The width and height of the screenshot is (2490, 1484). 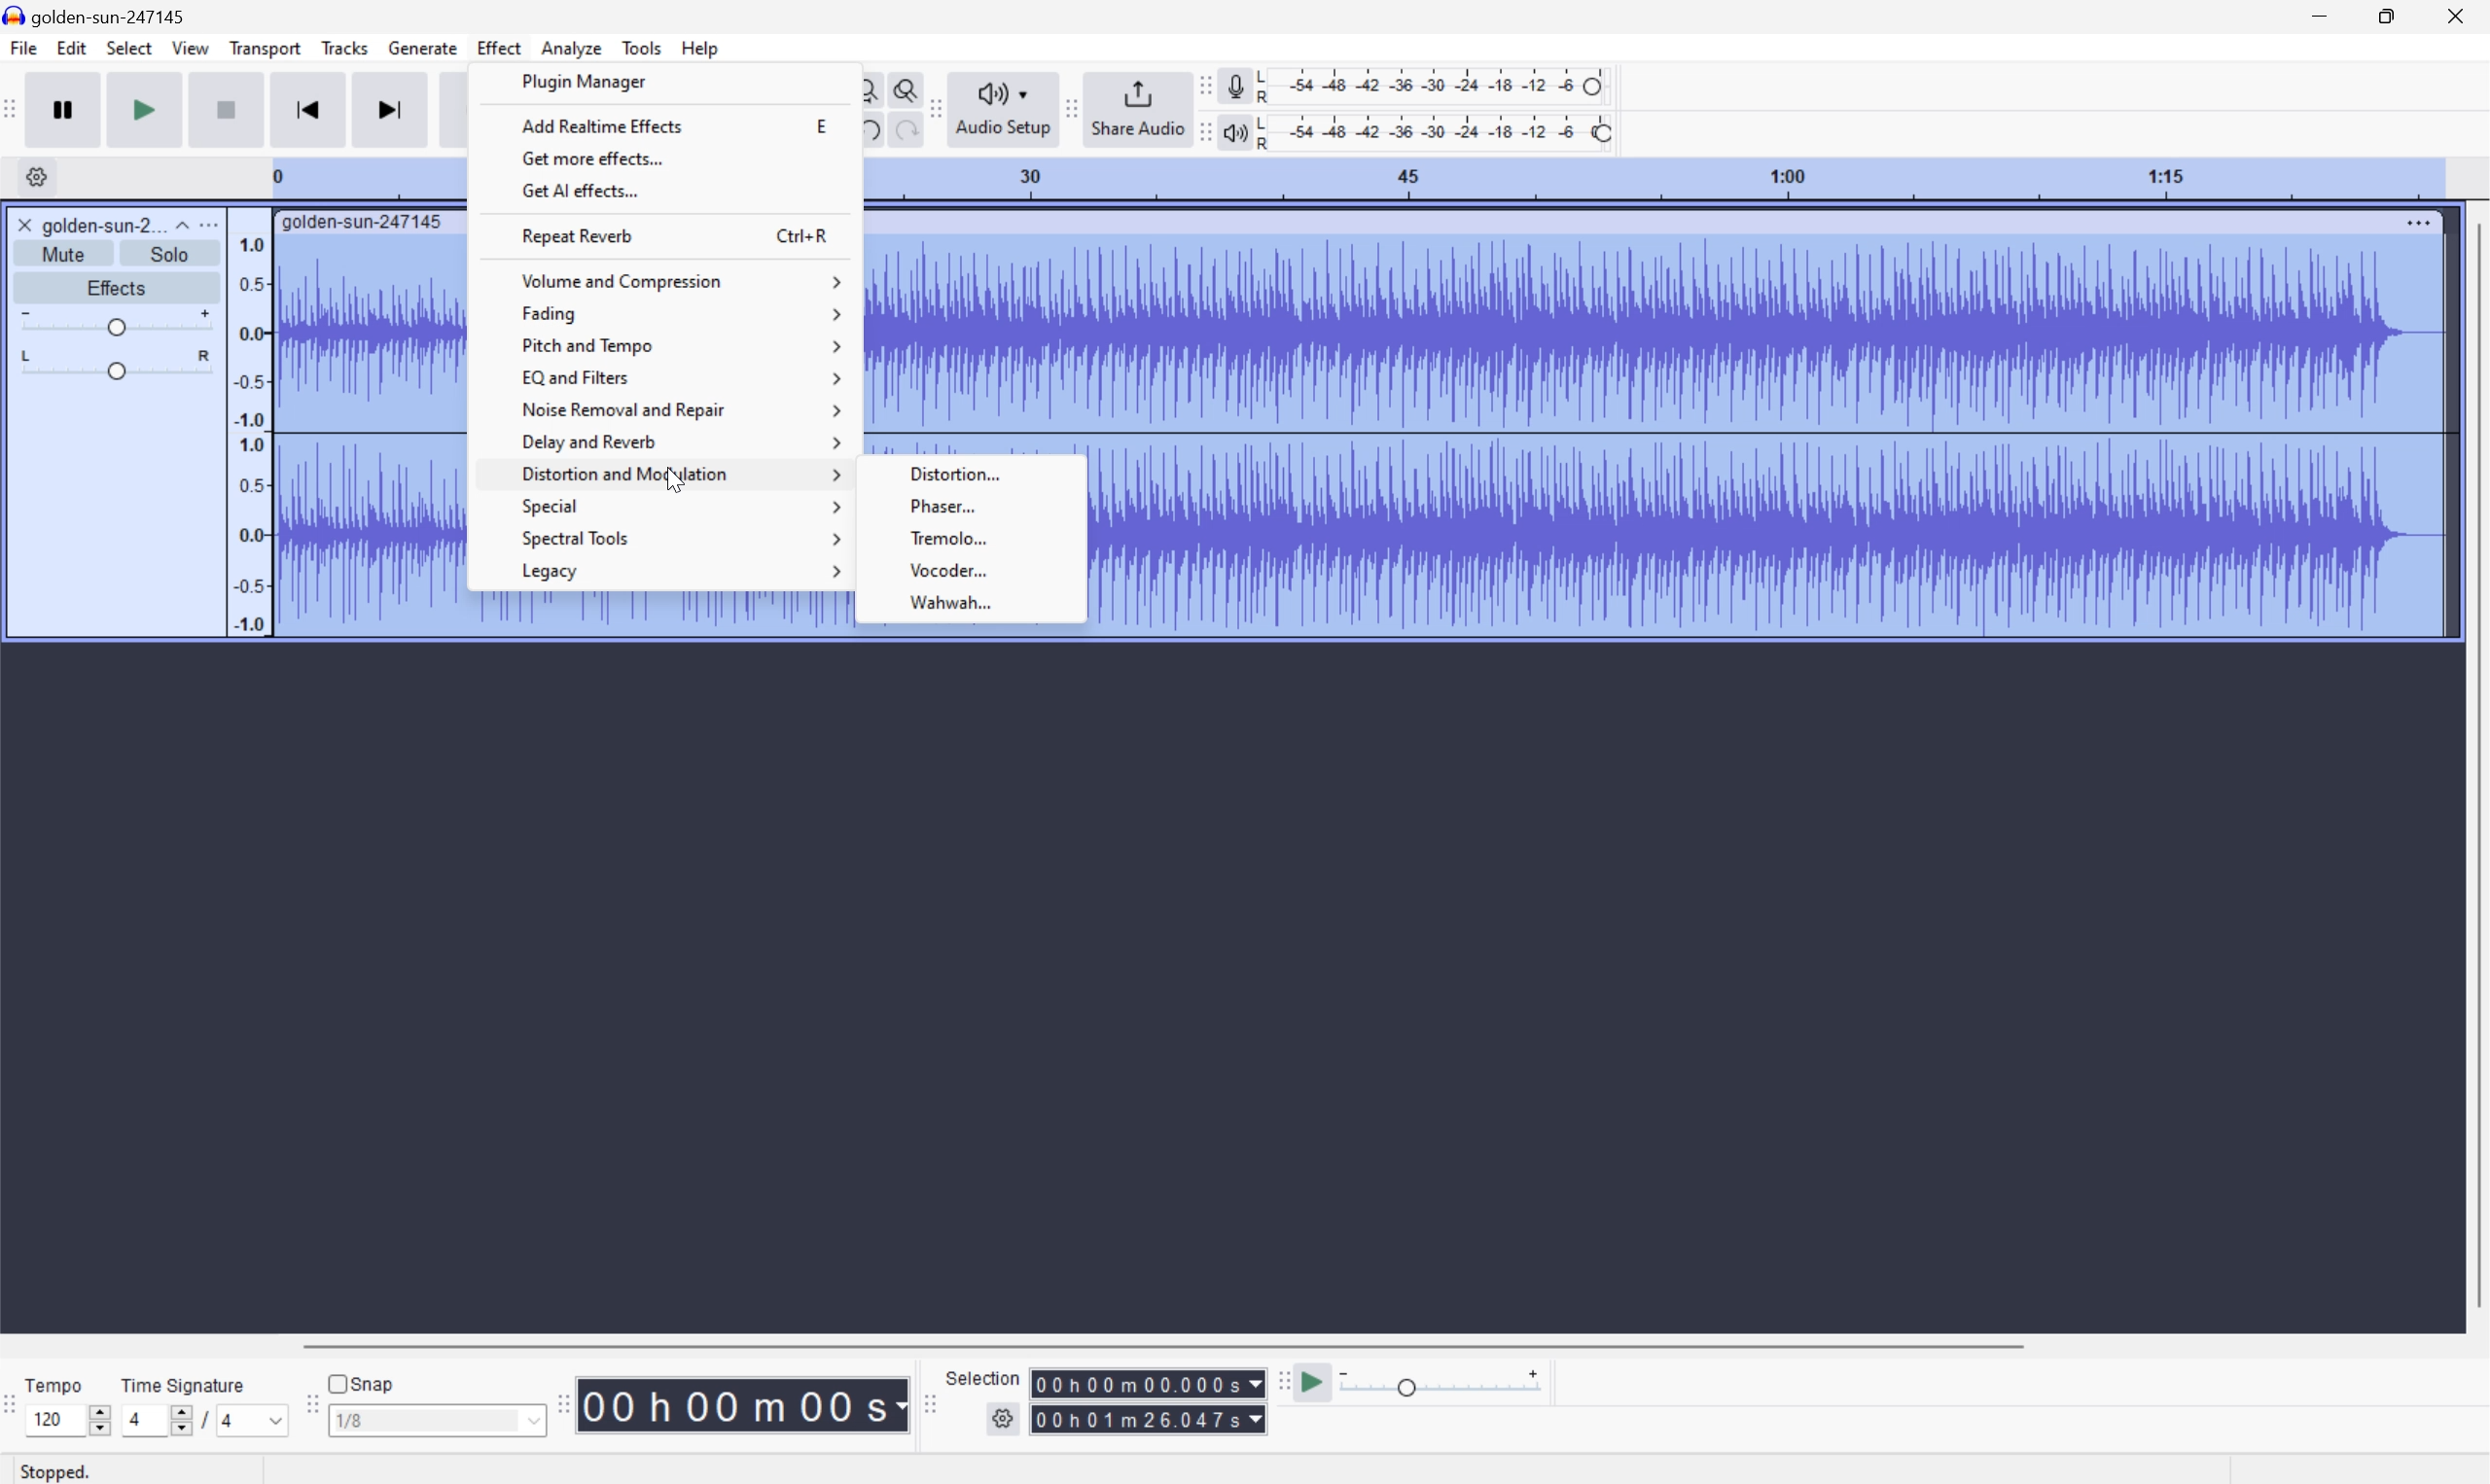 What do you see at coordinates (434, 1420) in the screenshot?
I see `1/8` at bounding box center [434, 1420].